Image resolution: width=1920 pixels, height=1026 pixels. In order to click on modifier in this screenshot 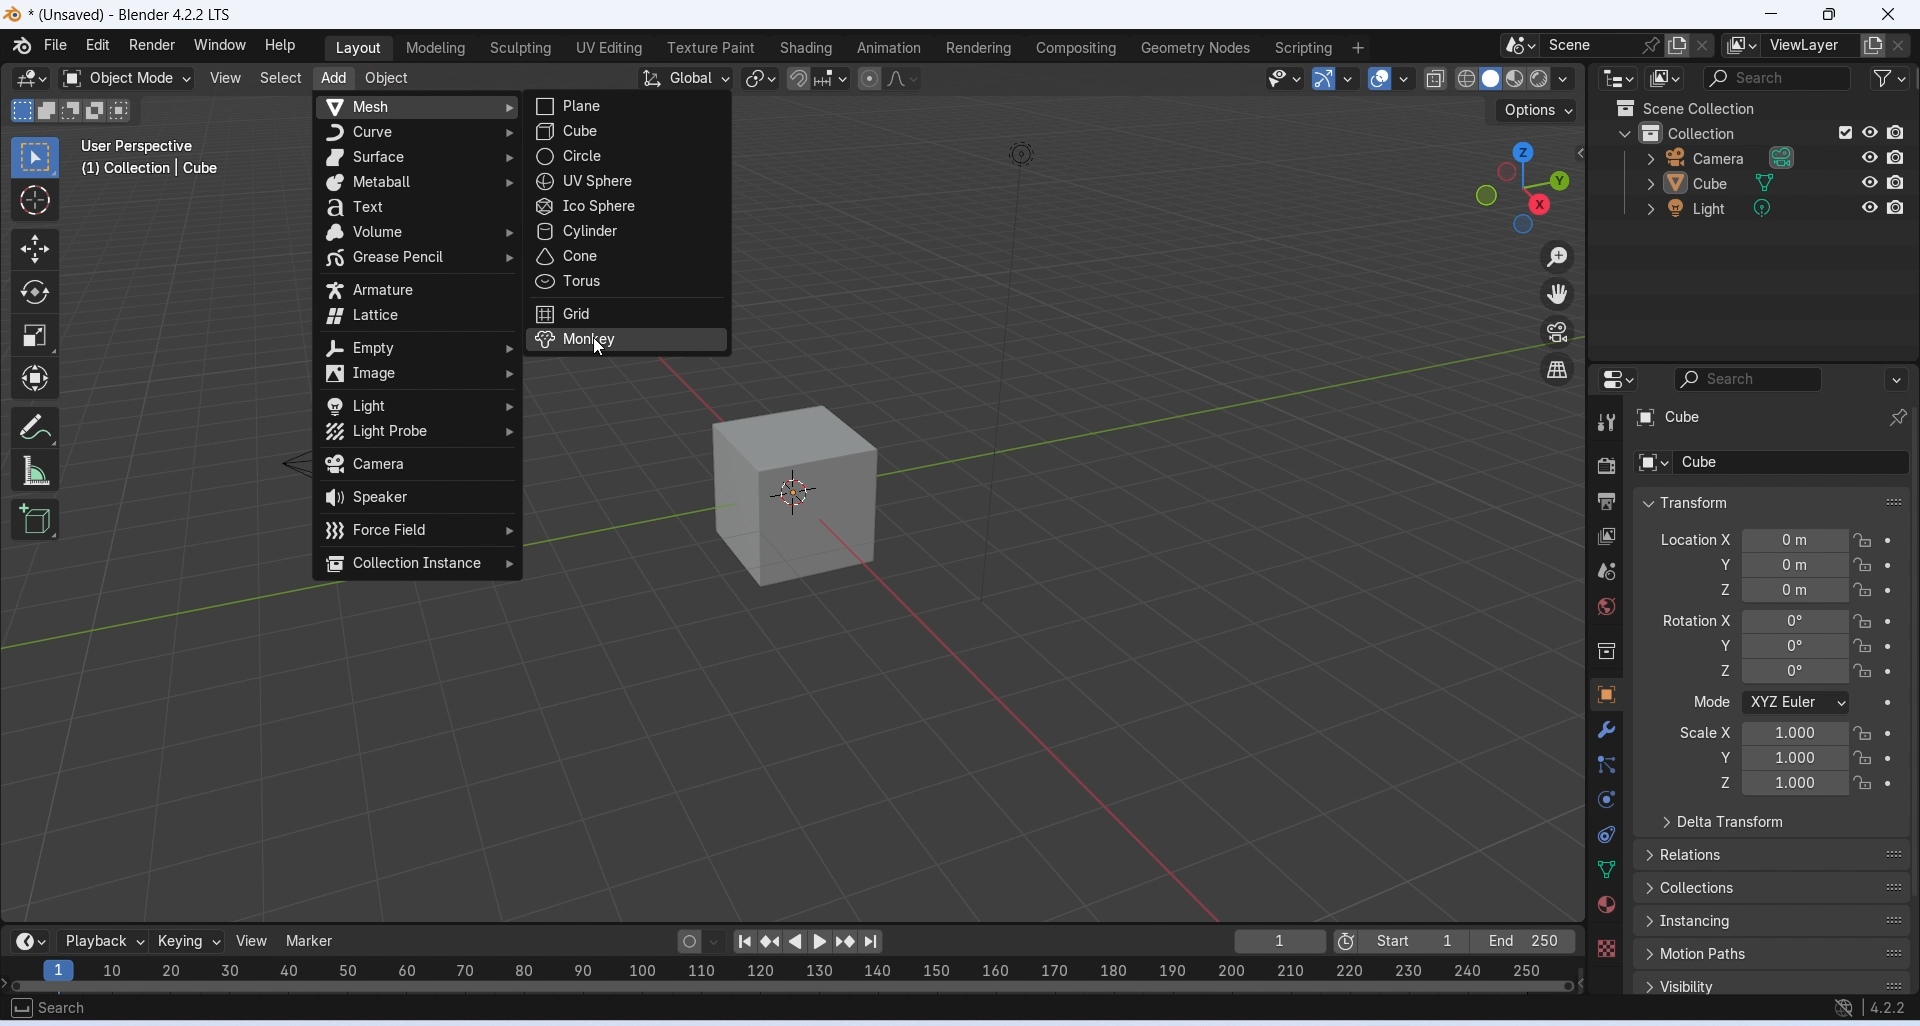, I will do `click(1606, 729)`.